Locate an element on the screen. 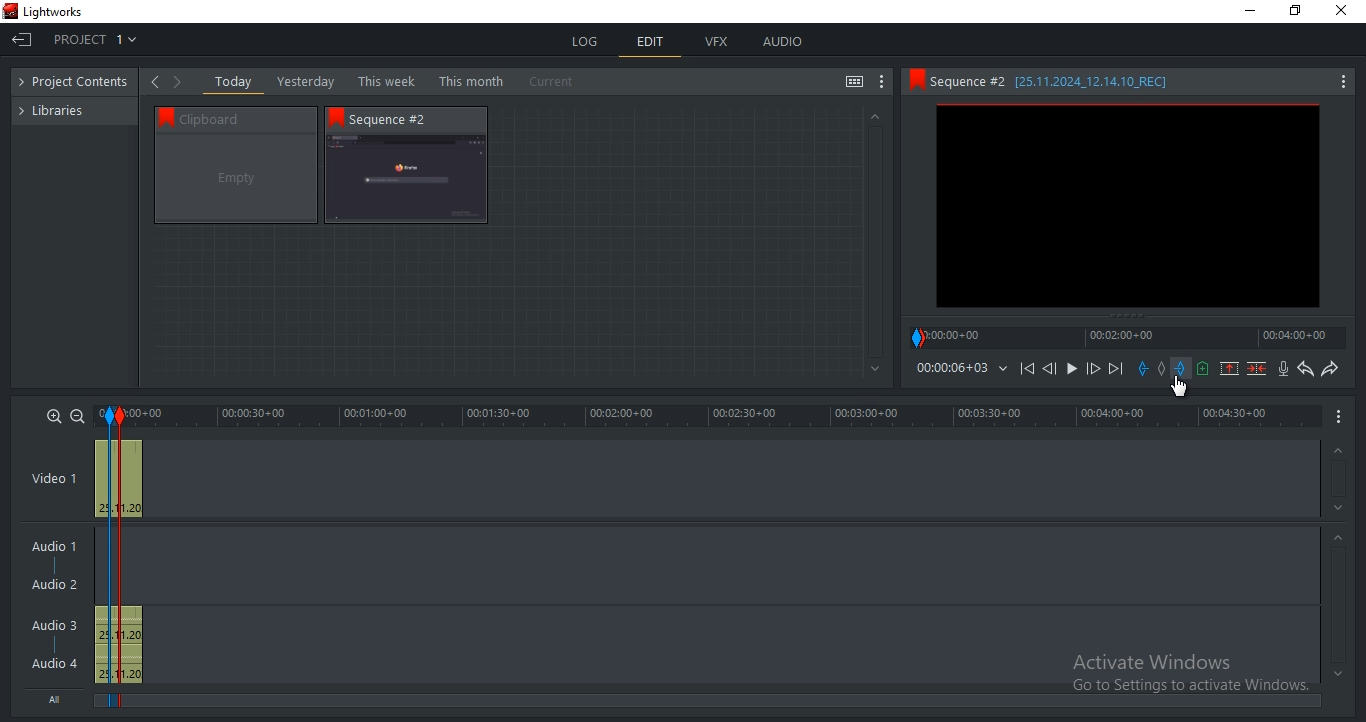 The height and width of the screenshot is (722, 1366). audio is located at coordinates (118, 645).